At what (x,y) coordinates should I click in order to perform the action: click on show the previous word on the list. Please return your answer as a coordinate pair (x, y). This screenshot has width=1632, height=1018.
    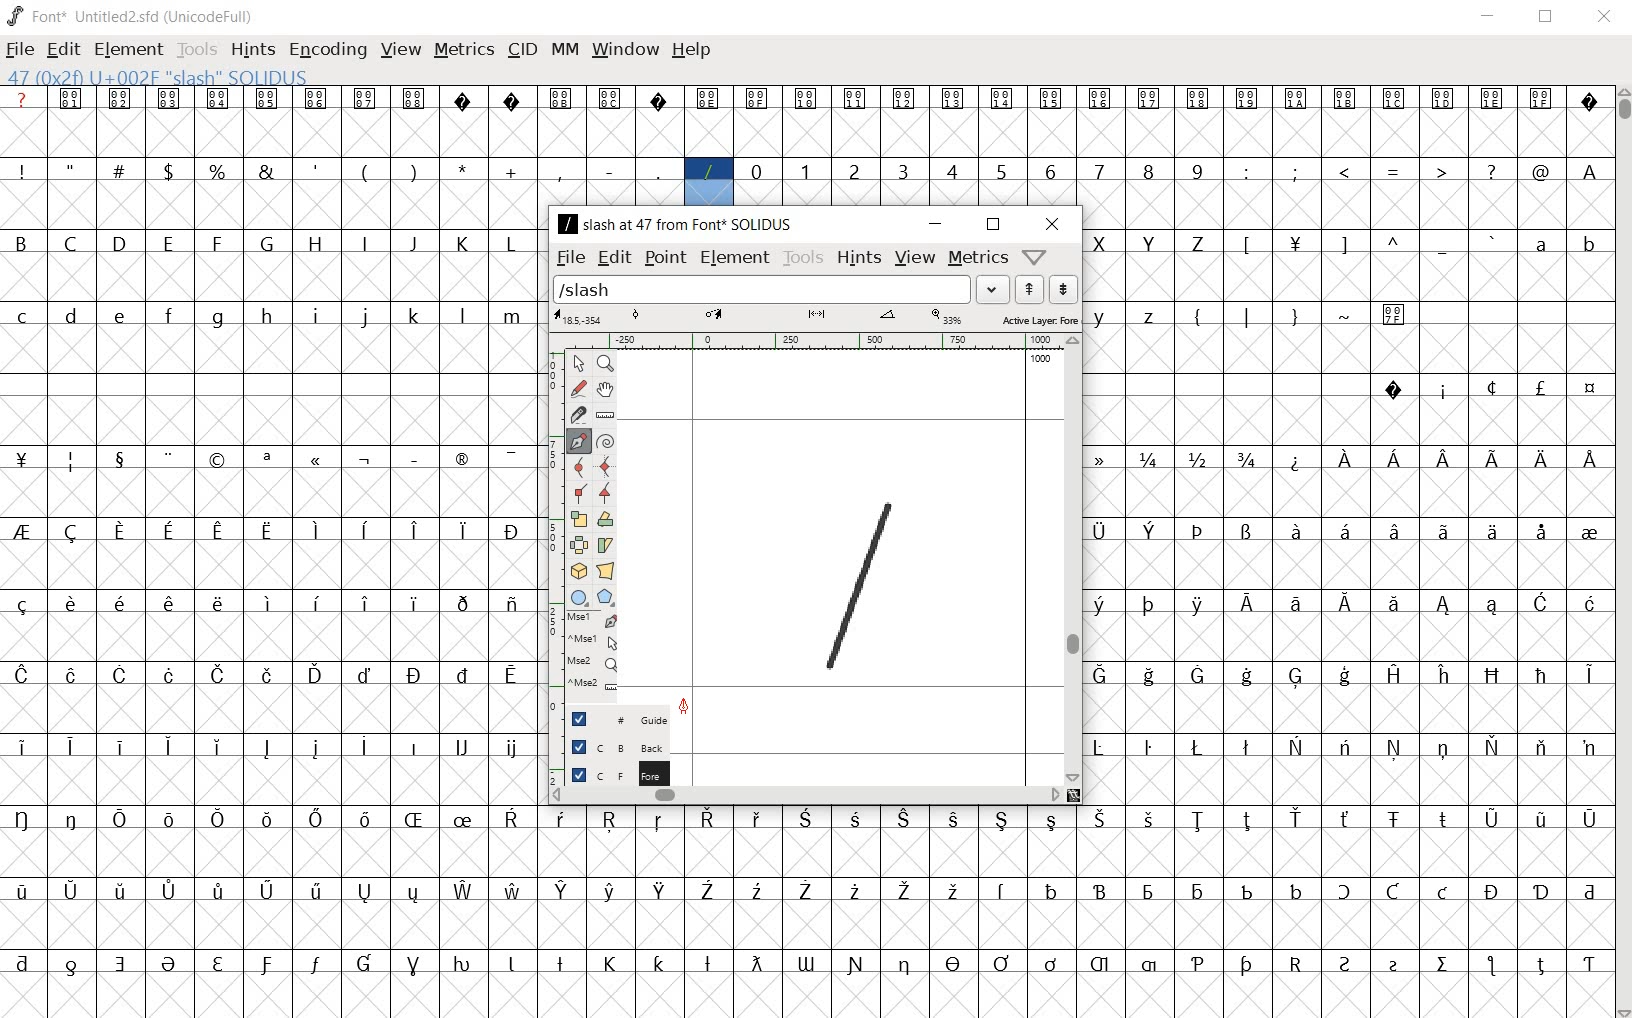
    Looking at the image, I should click on (1065, 288).